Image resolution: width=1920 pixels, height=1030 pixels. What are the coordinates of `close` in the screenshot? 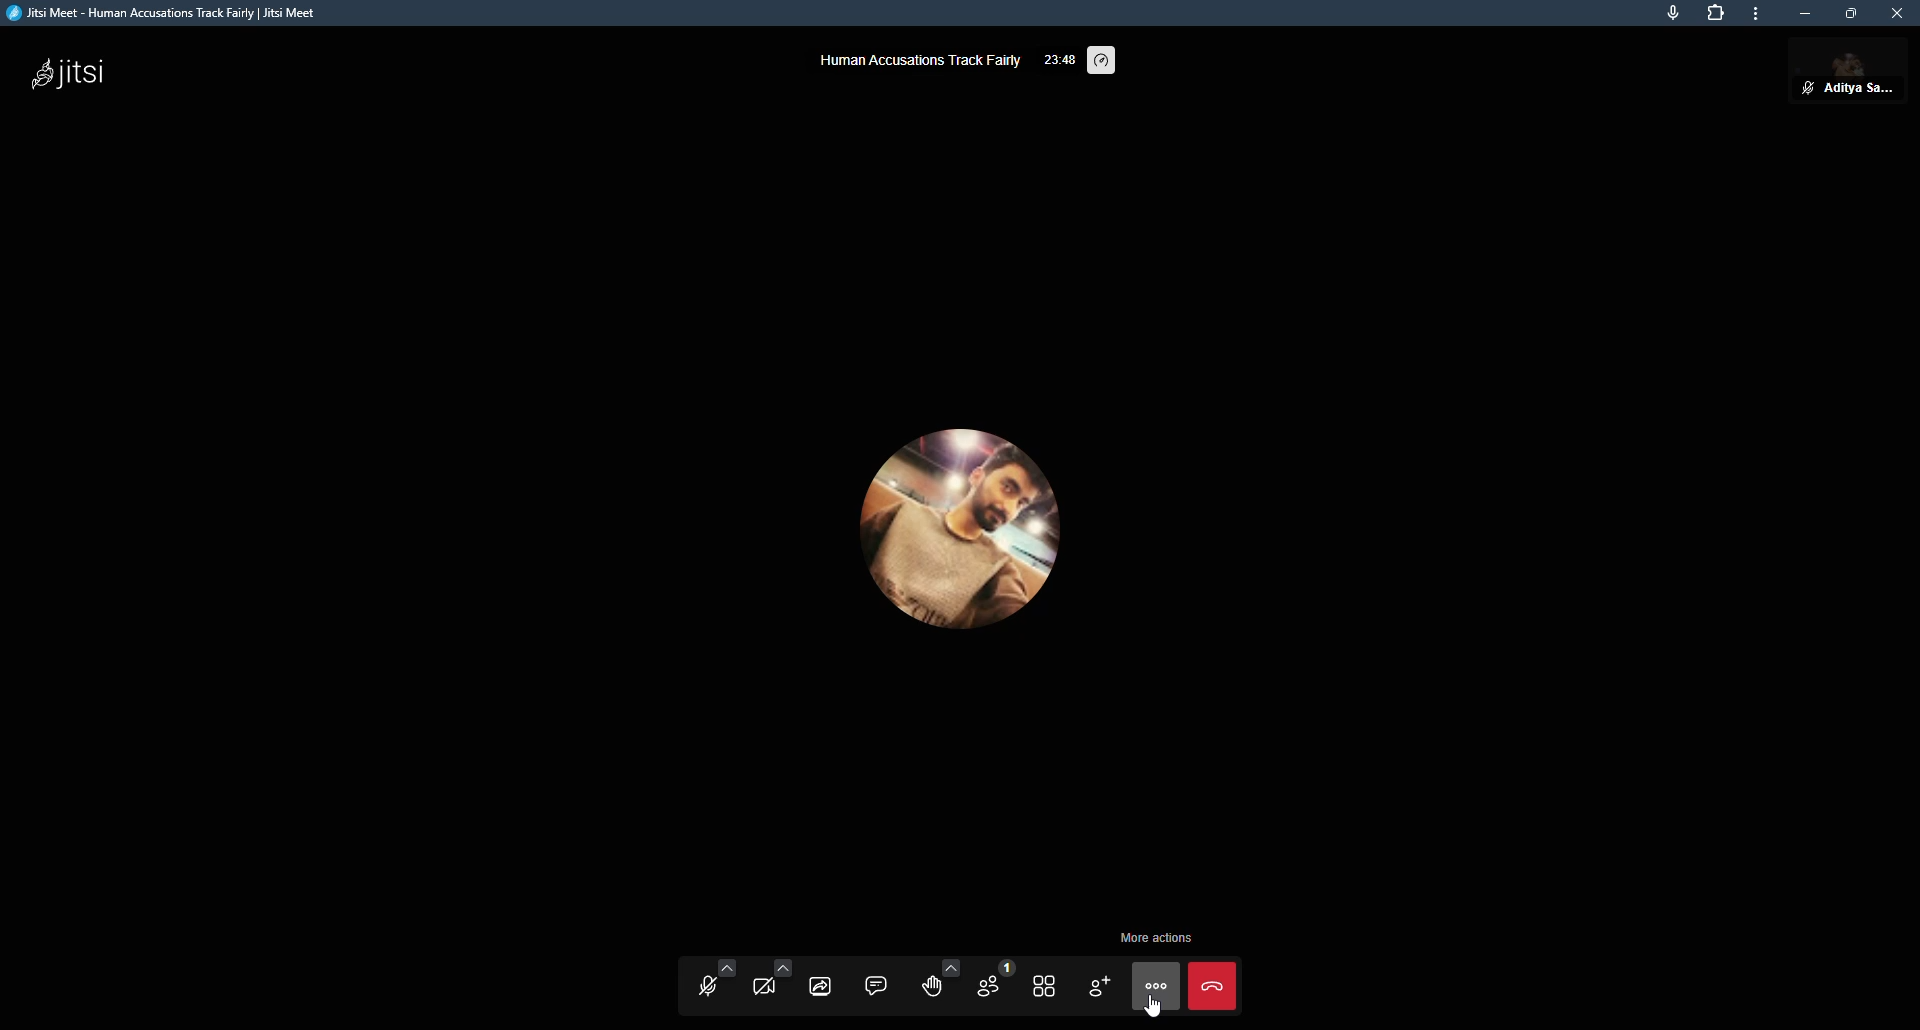 It's located at (1897, 13).